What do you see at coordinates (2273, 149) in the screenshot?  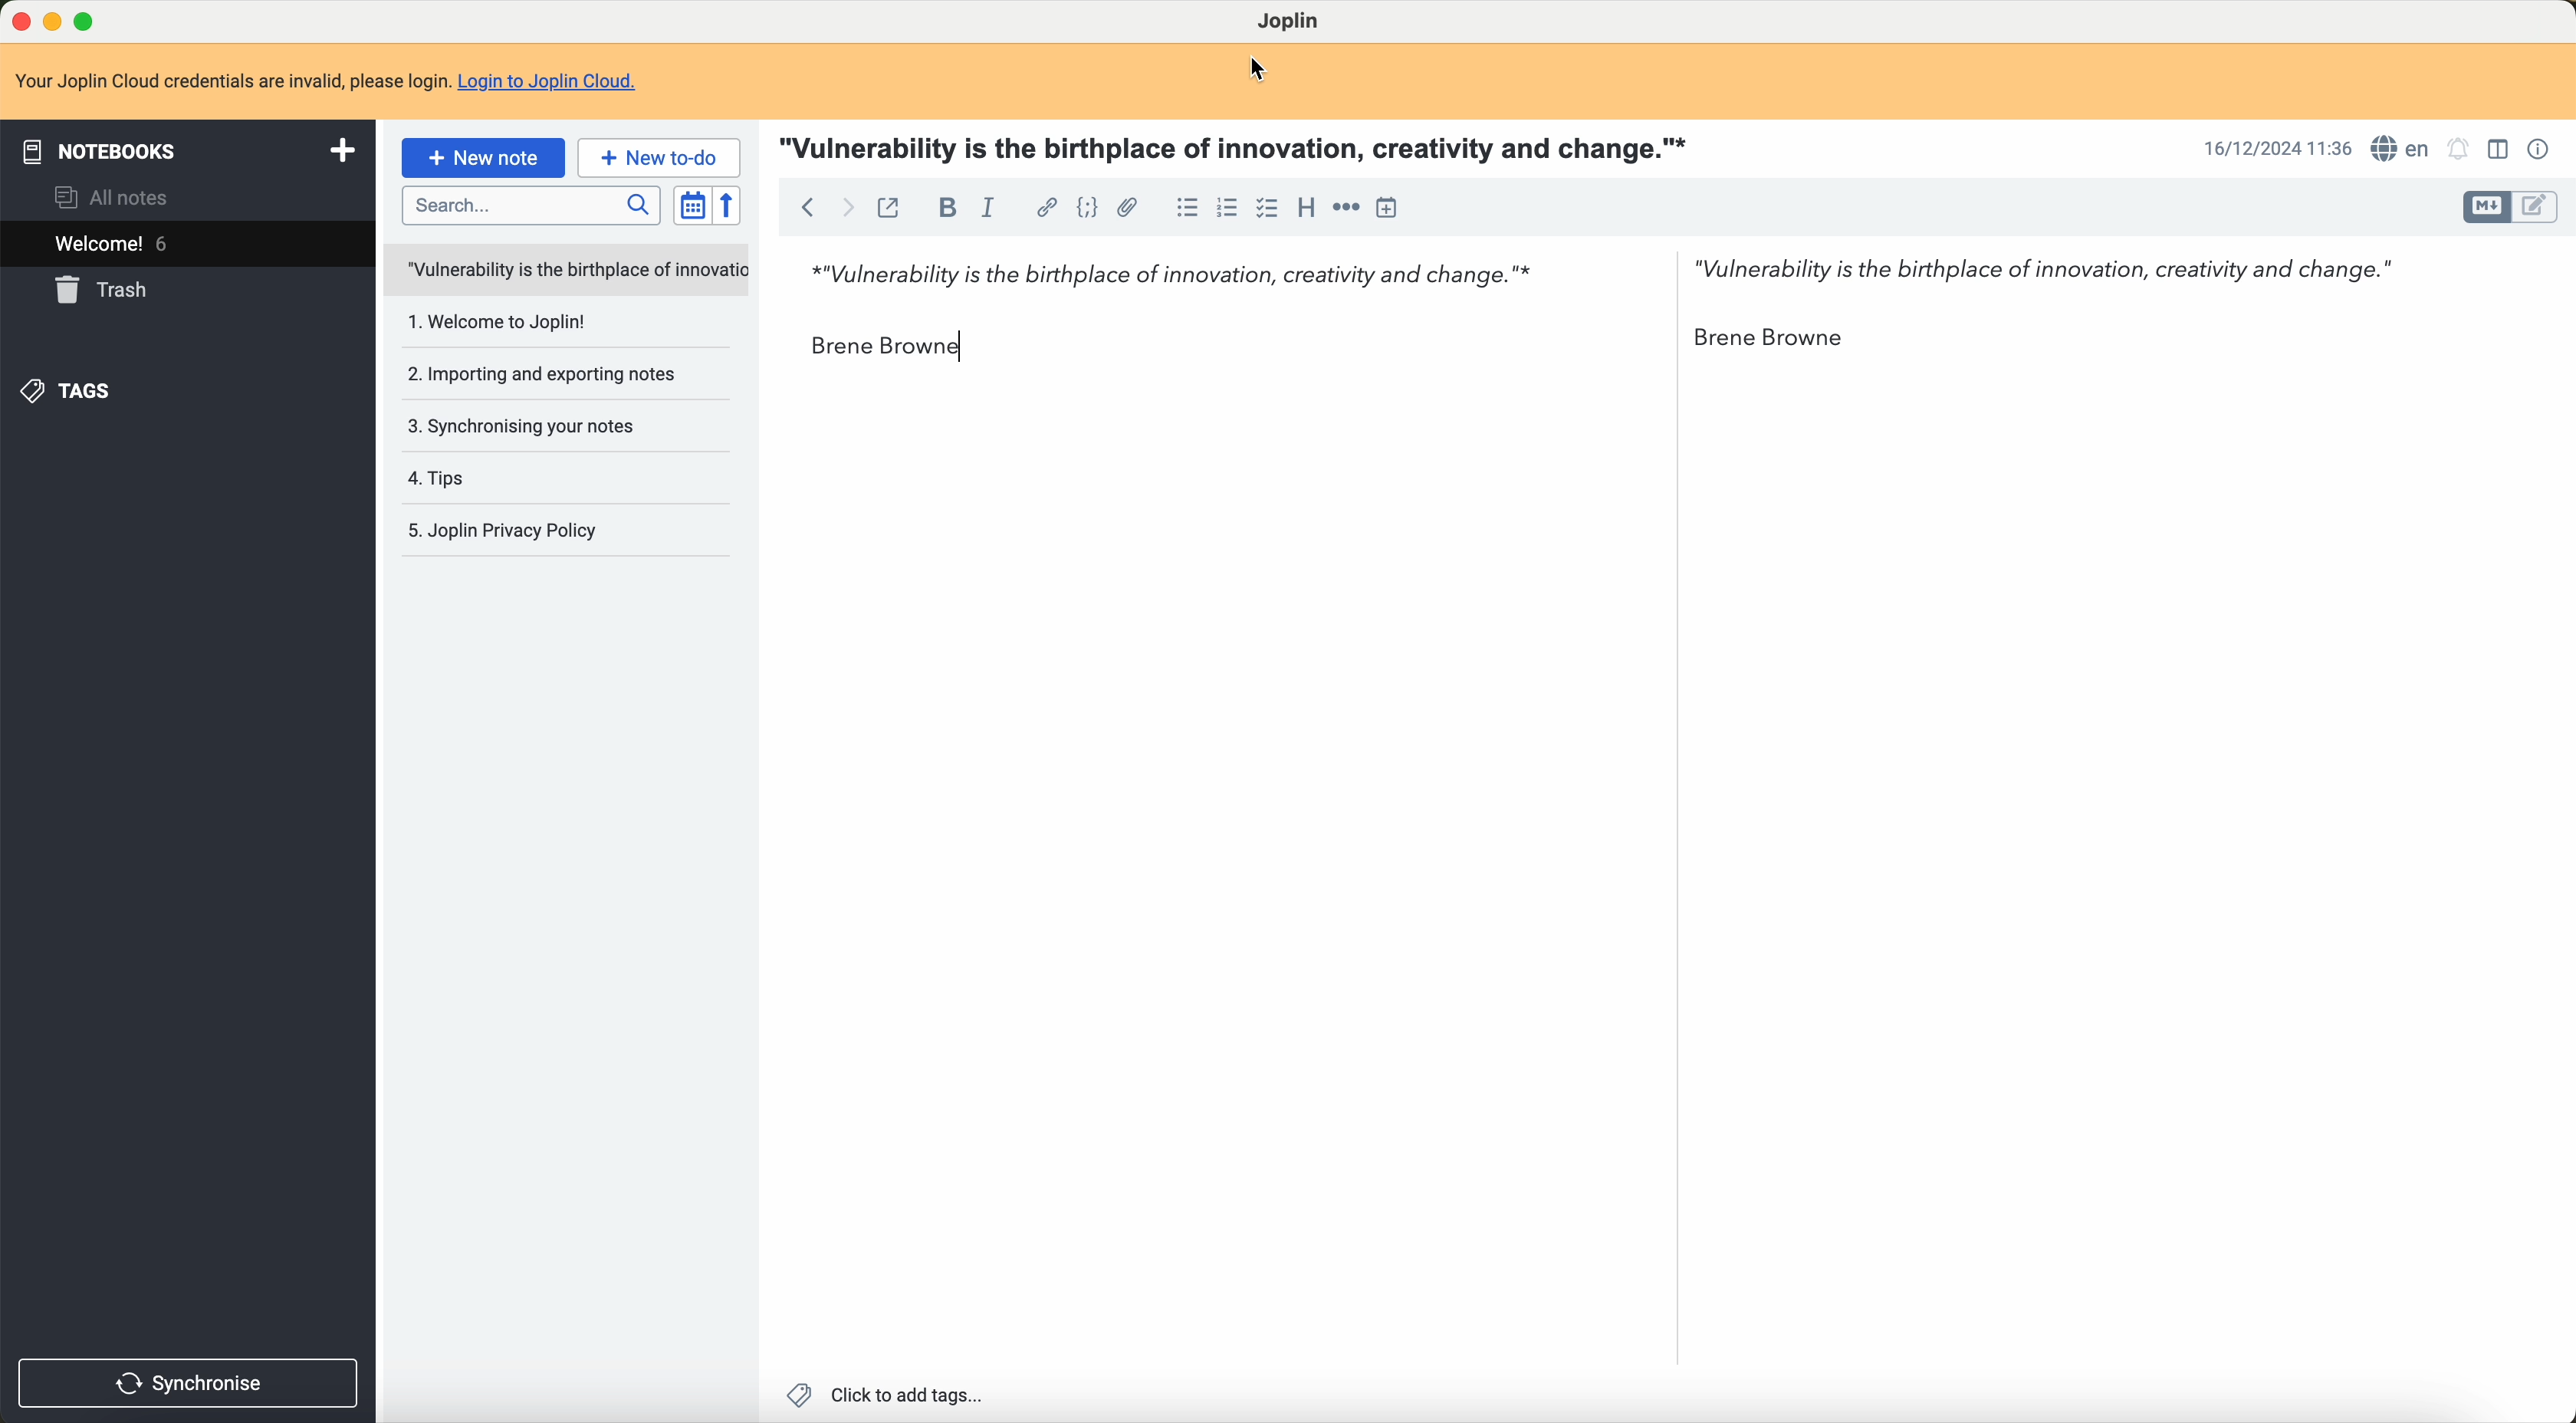 I see `16/12/2024 11:35` at bounding box center [2273, 149].